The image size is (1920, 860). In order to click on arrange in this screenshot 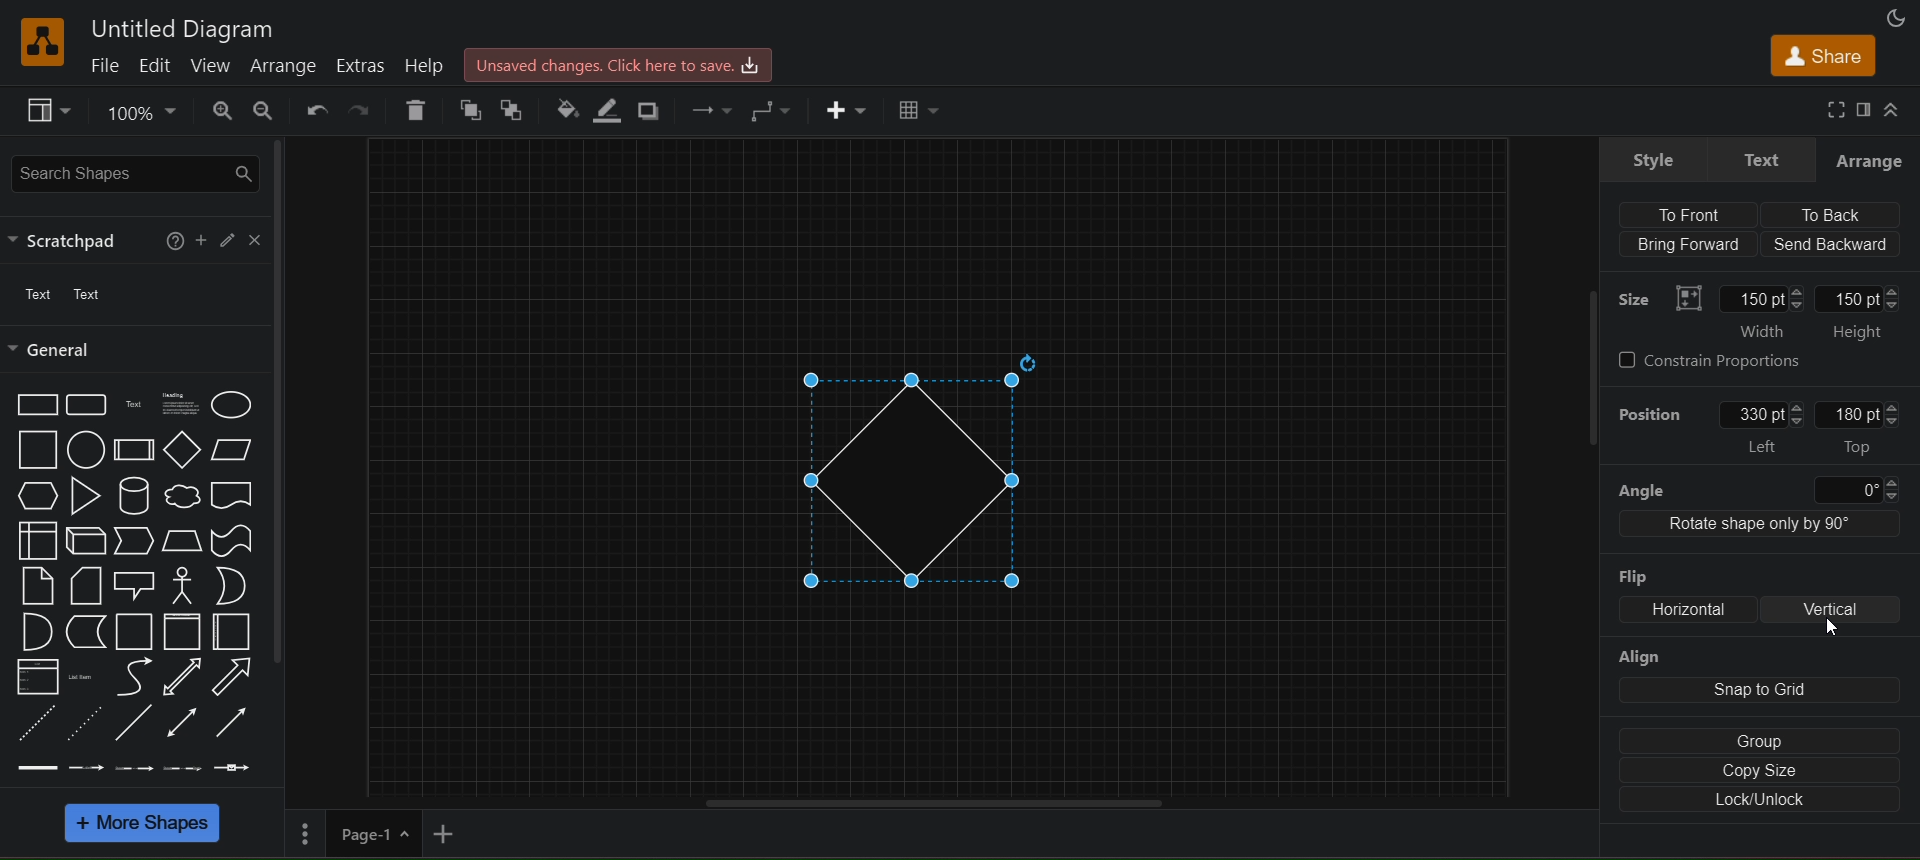, I will do `click(1871, 157)`.